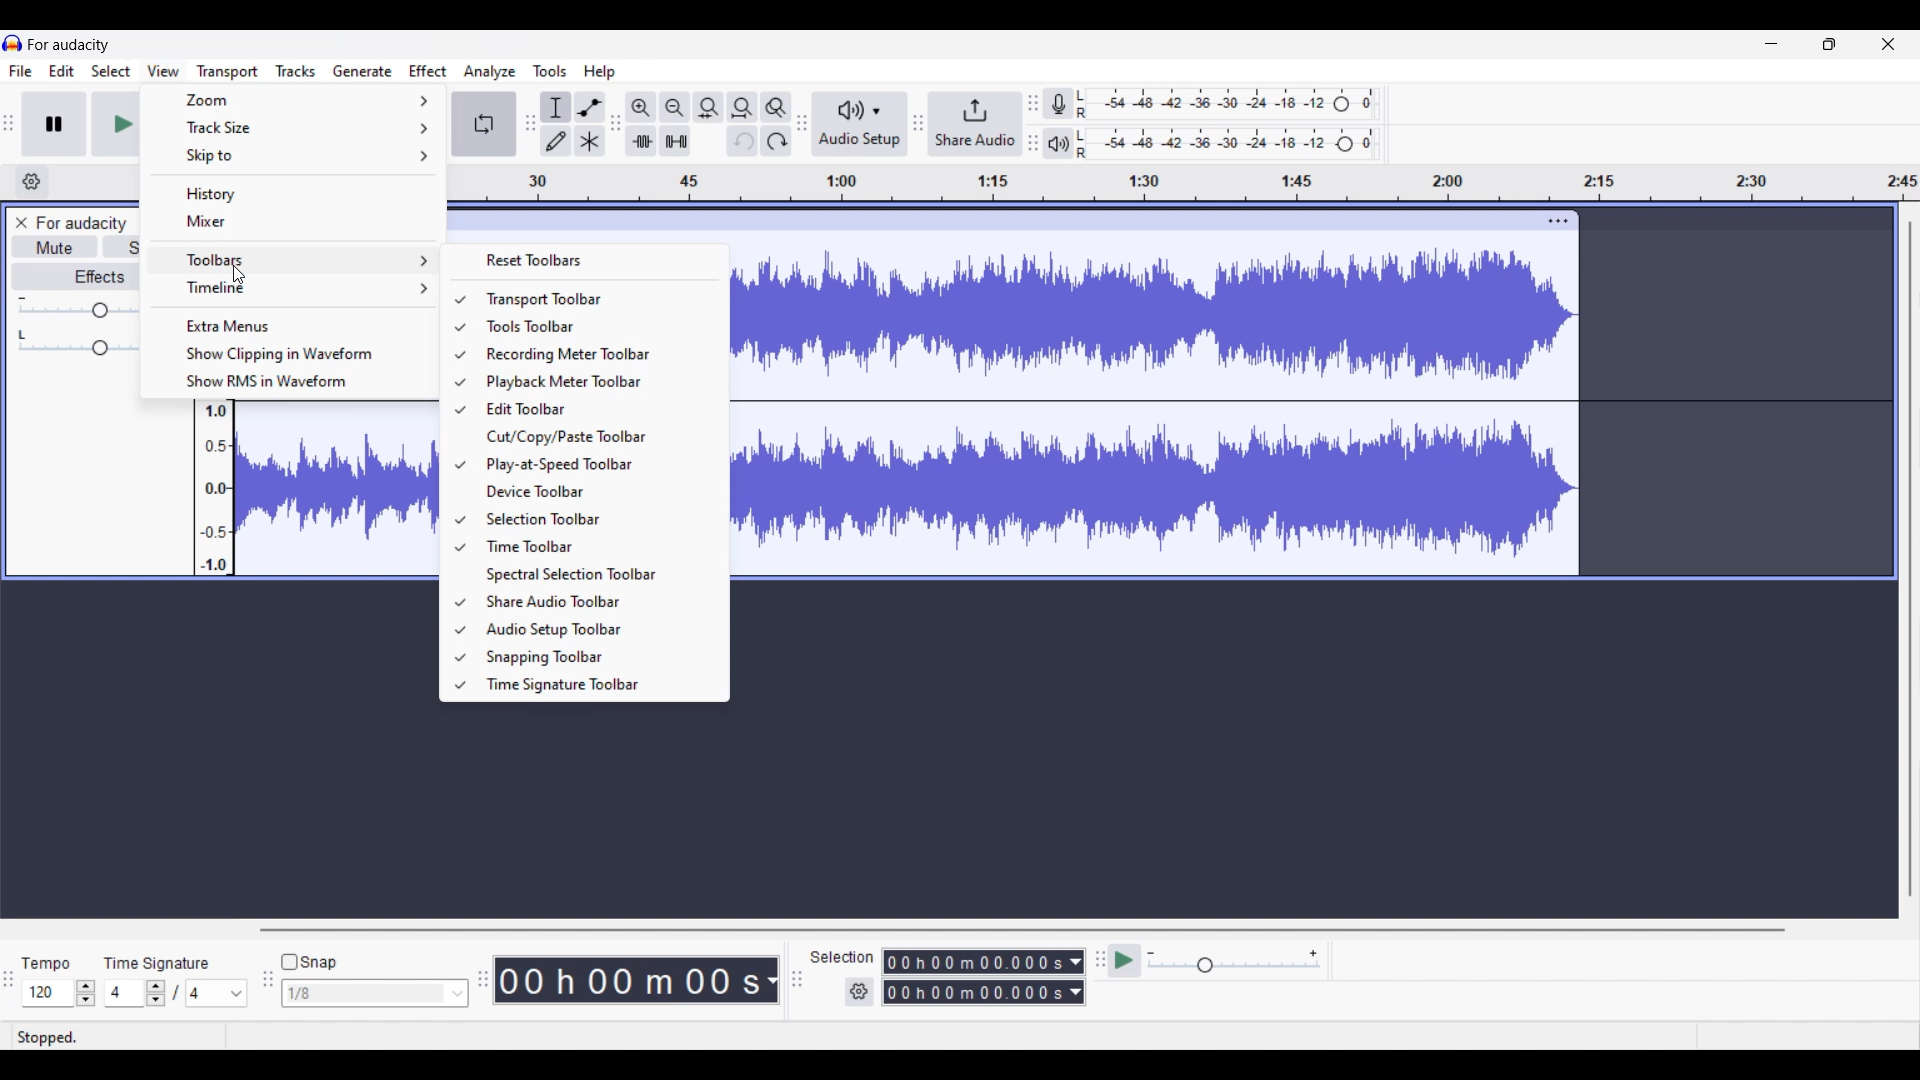  What do you see at coordinates (637, 978) in the screenshot?
I see `timestamp` at bounding box center [637, 978].